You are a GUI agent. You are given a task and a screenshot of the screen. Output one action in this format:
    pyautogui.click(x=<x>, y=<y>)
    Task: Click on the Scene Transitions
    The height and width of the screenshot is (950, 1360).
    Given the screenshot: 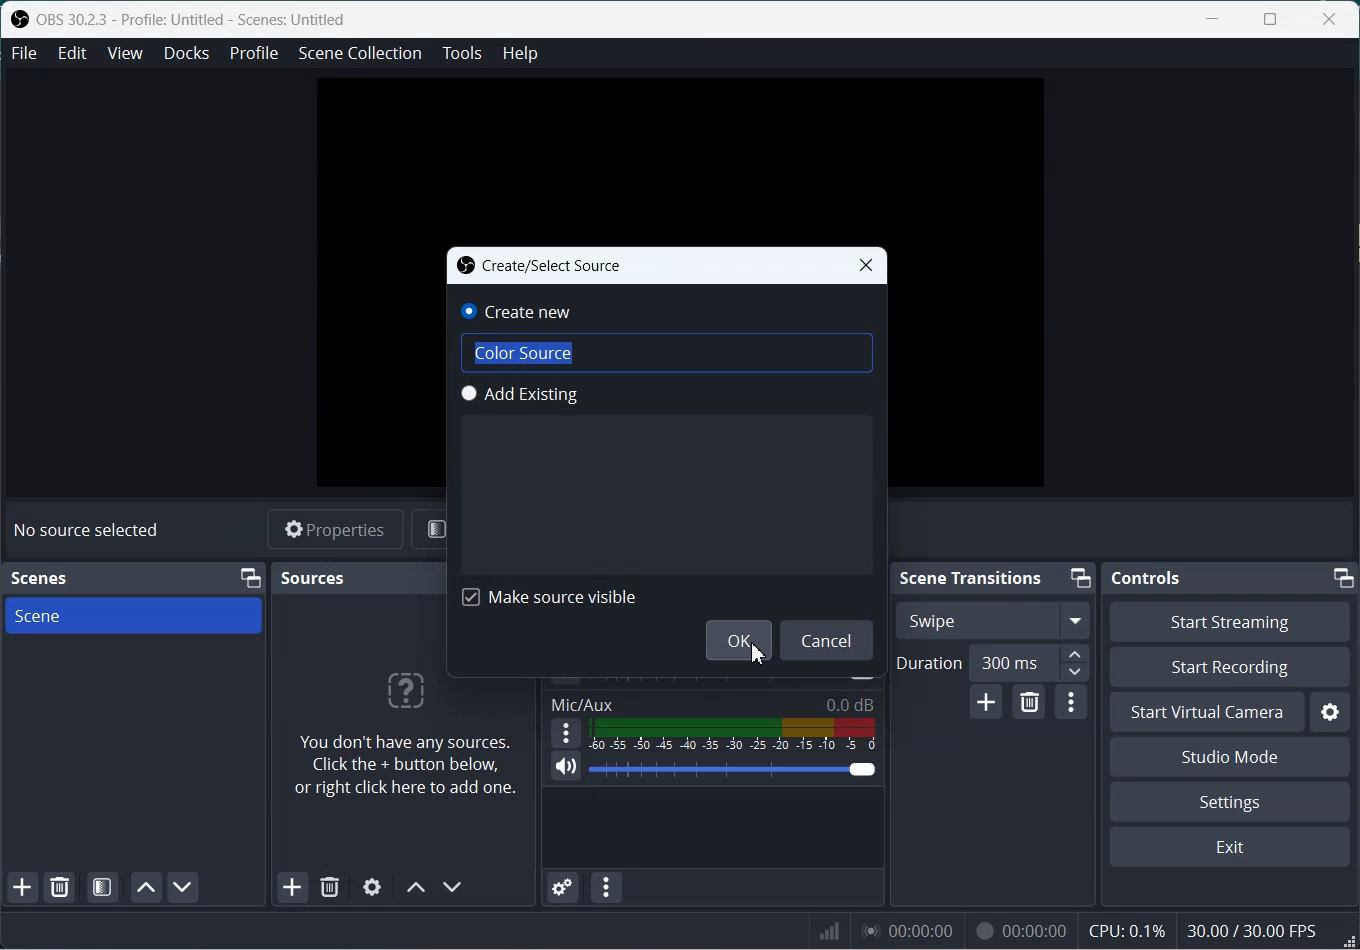 What is the action you would take?
    pyautogui.click(x=974, y=578)
    